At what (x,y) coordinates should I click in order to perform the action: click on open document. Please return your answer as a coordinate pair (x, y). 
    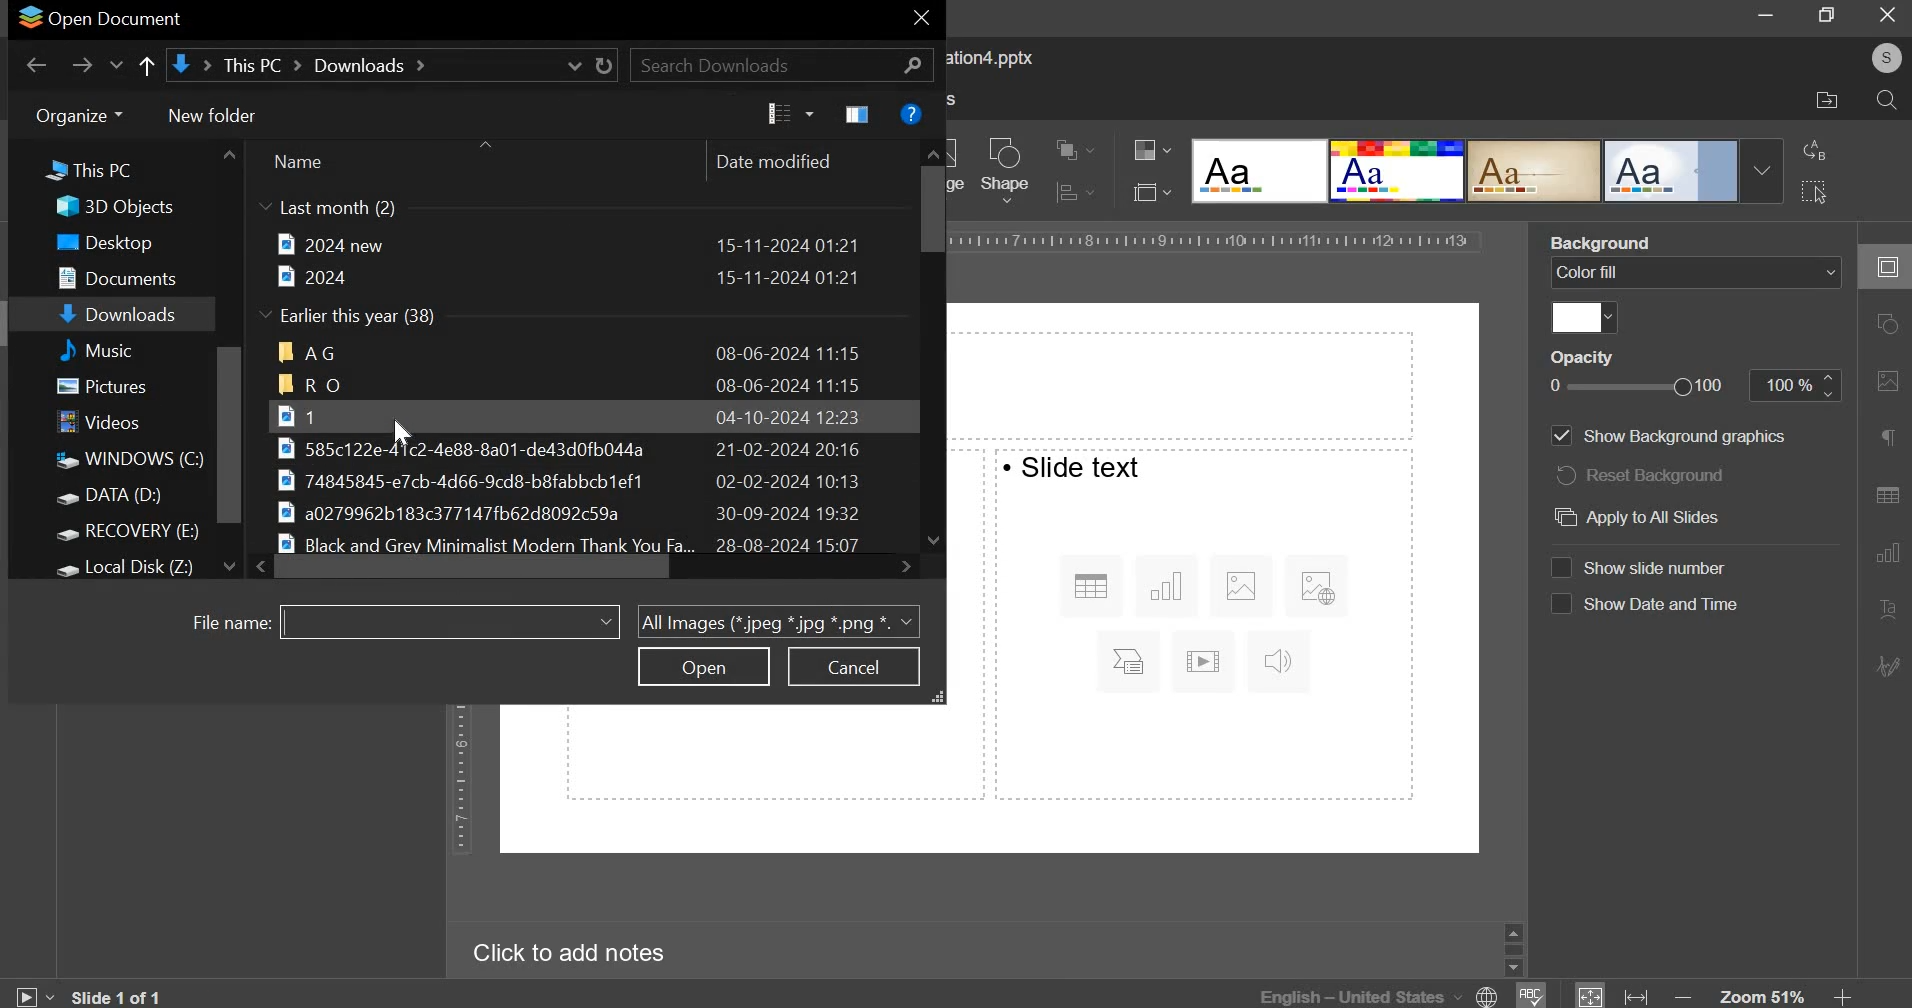
    Looking at the image, I should click on (98, 17).